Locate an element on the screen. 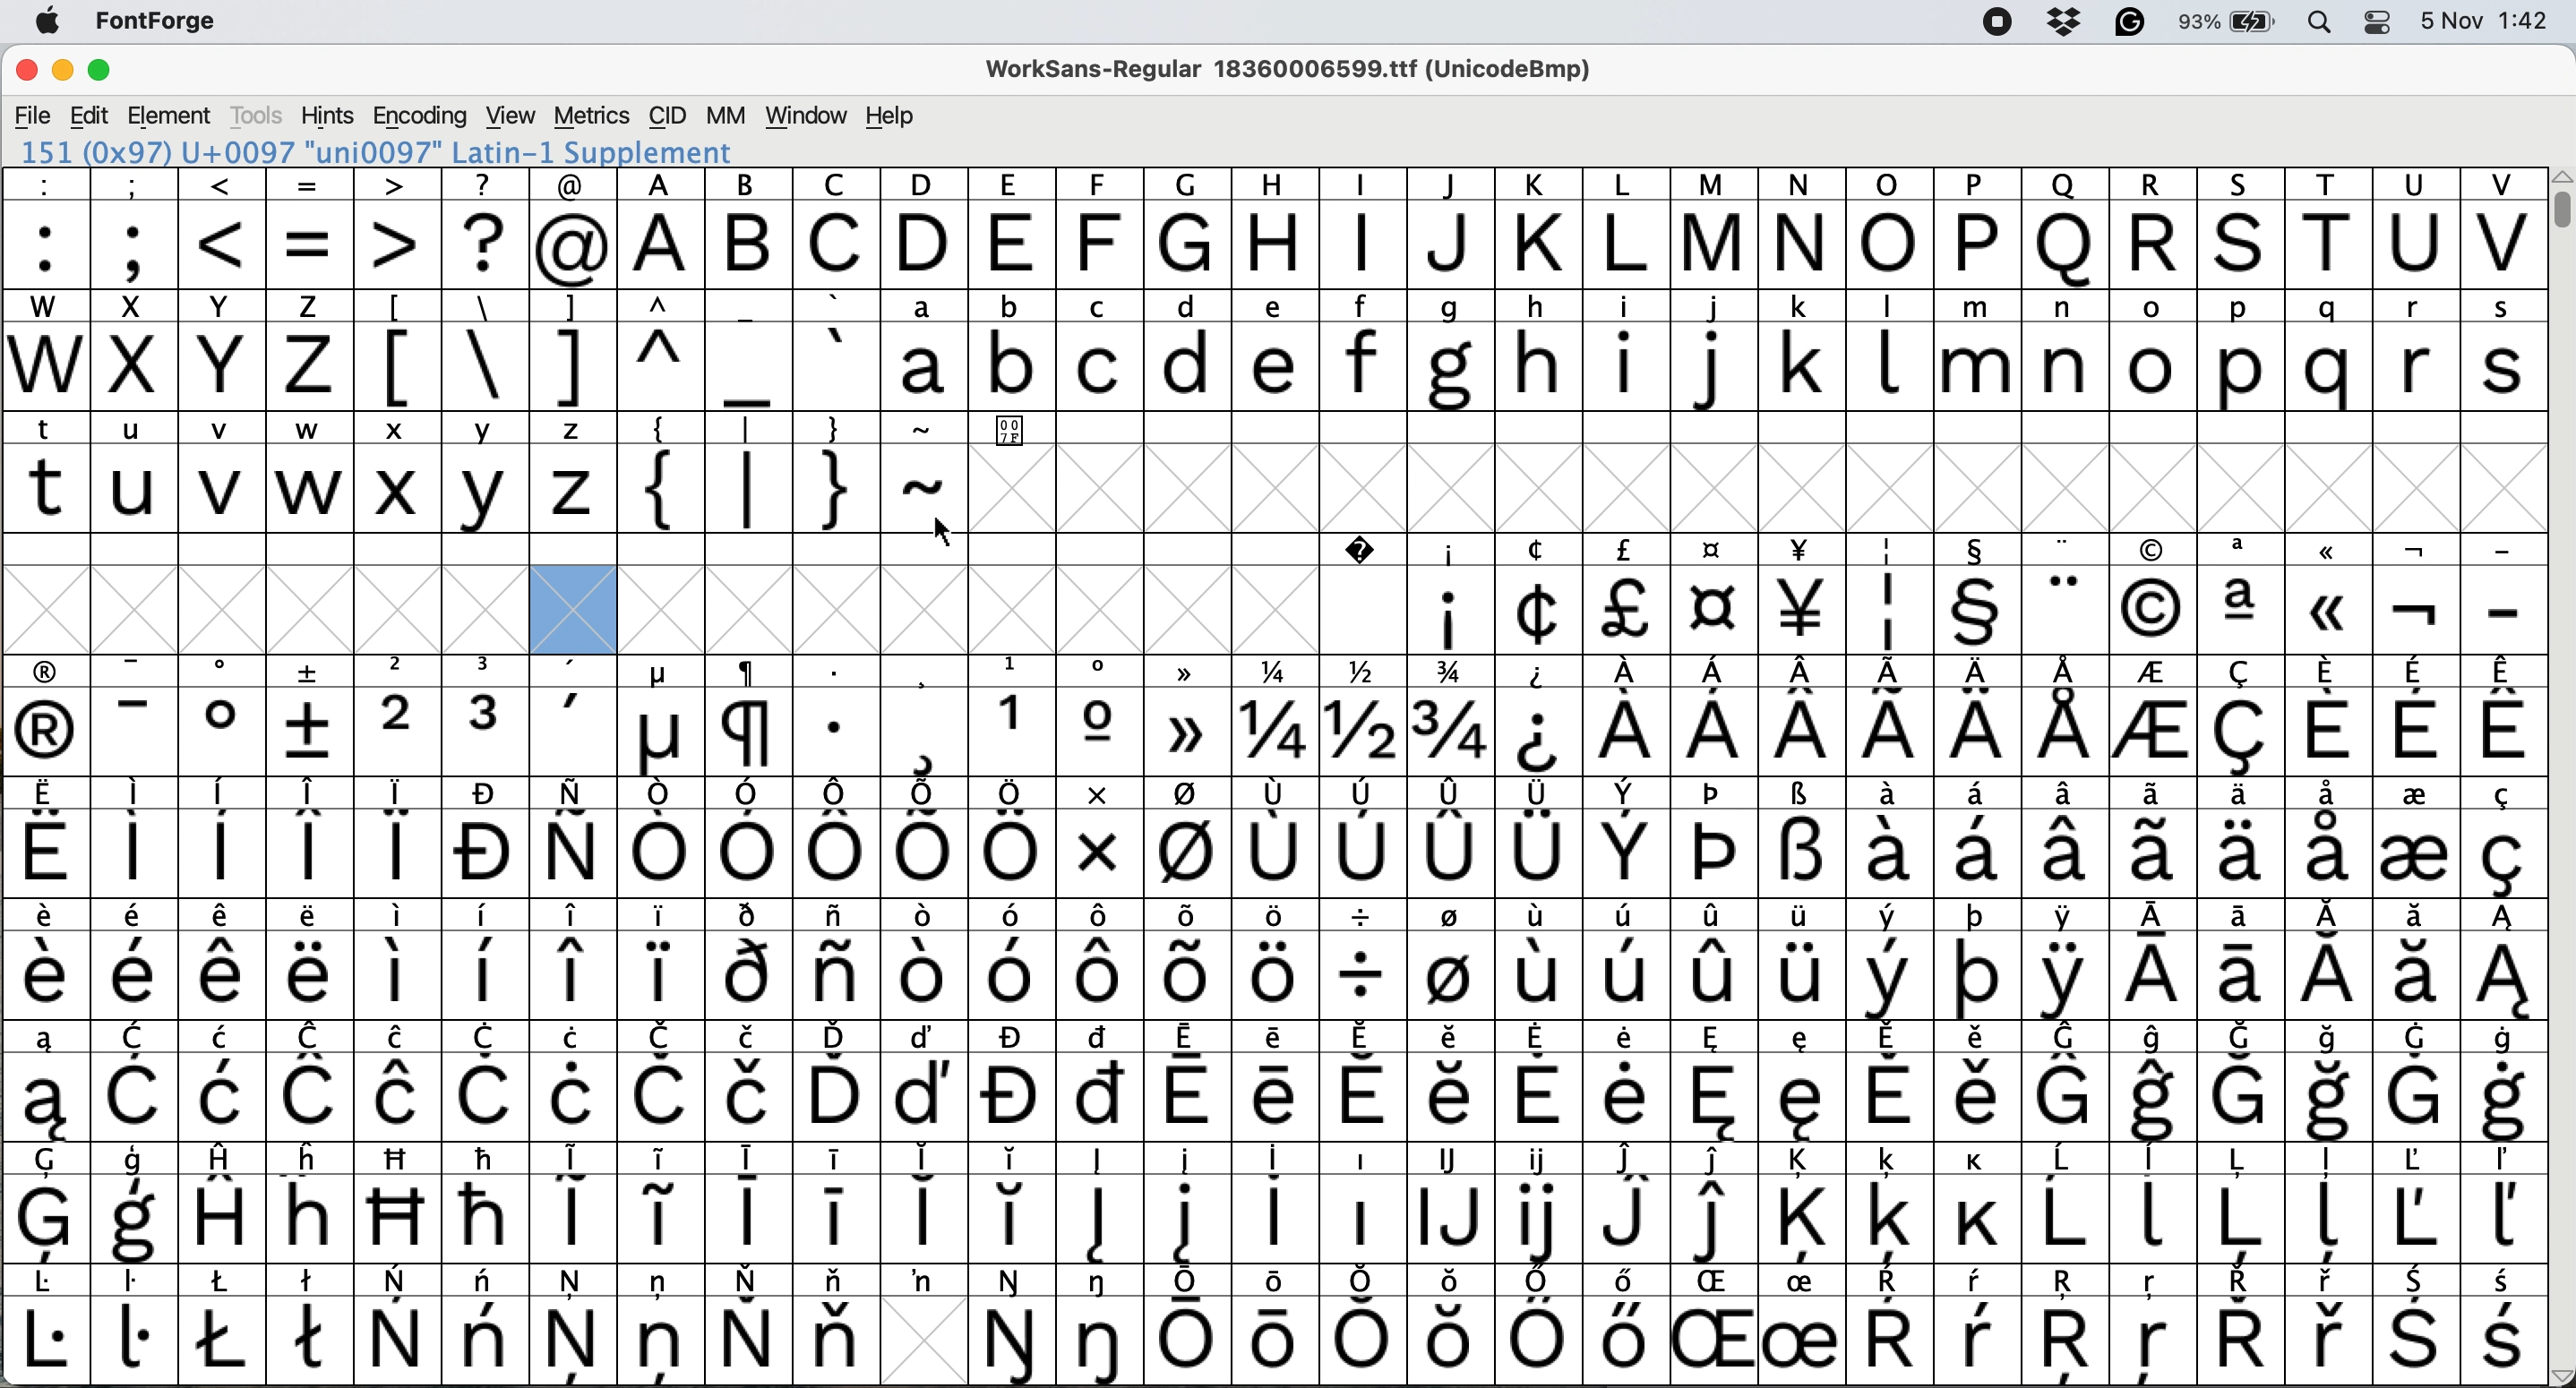 The height and width of the screenshot is (1388, 2576). symbol is located at coordinates (1717, 961).